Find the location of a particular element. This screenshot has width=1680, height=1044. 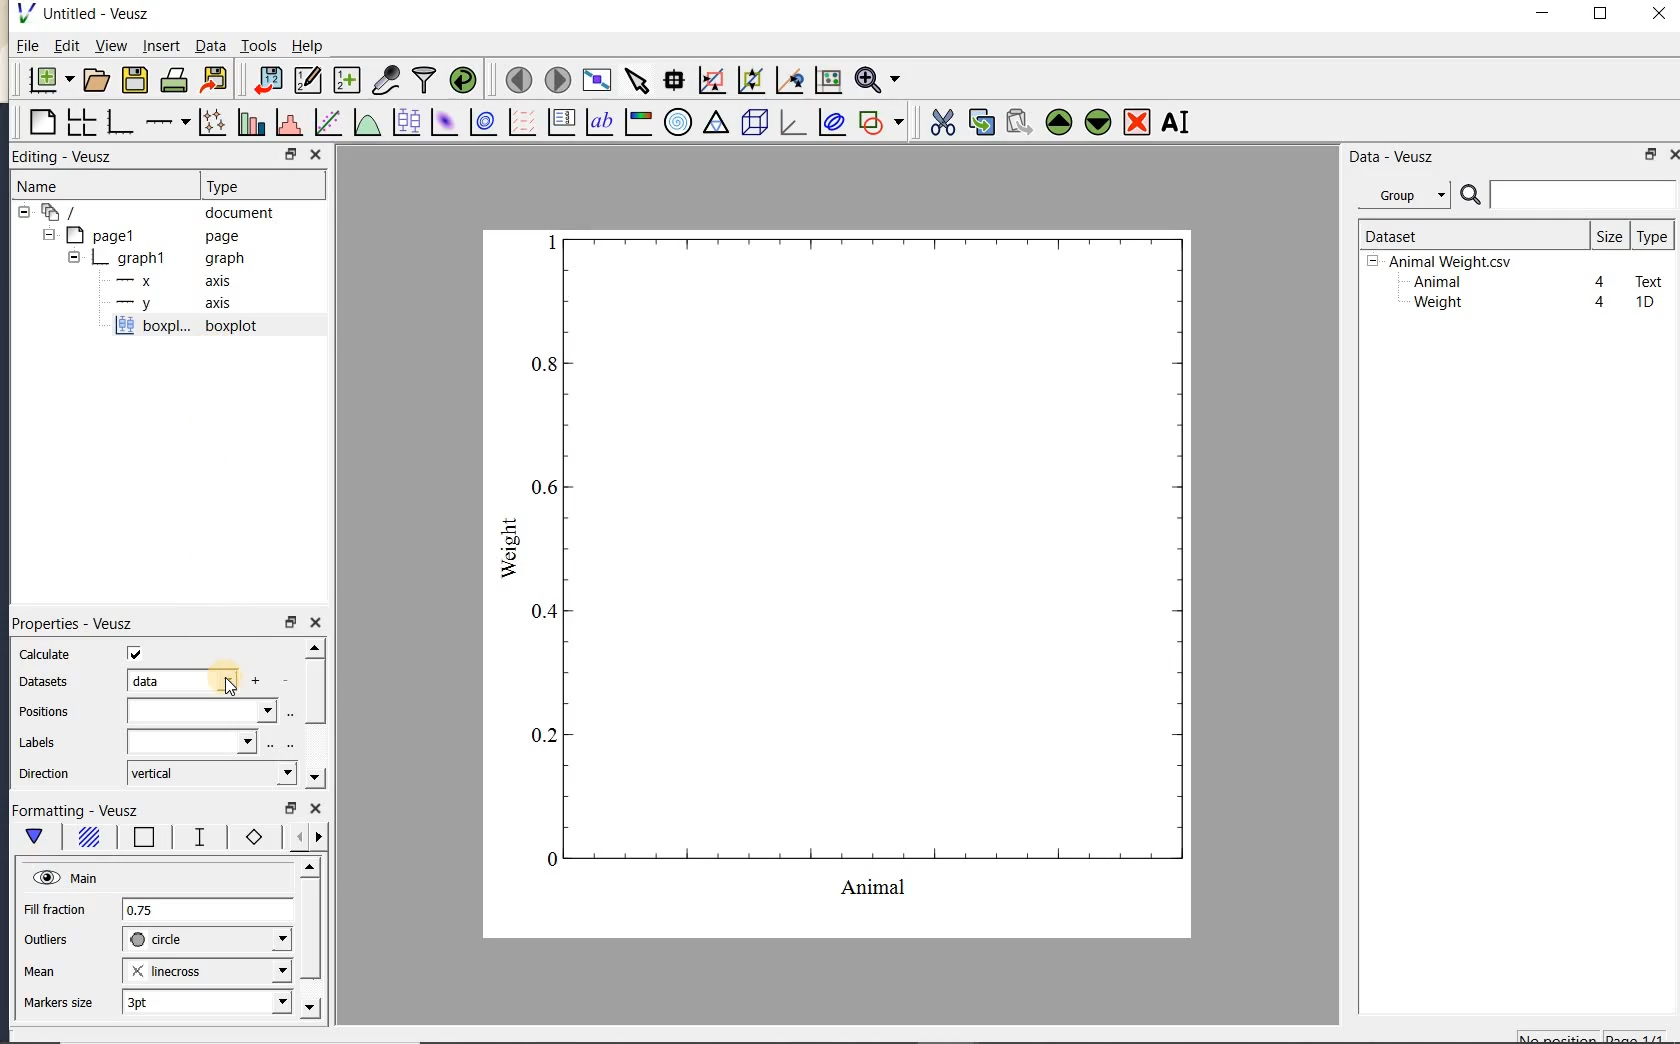

export to graphics format is located at coordinates (215, 78).